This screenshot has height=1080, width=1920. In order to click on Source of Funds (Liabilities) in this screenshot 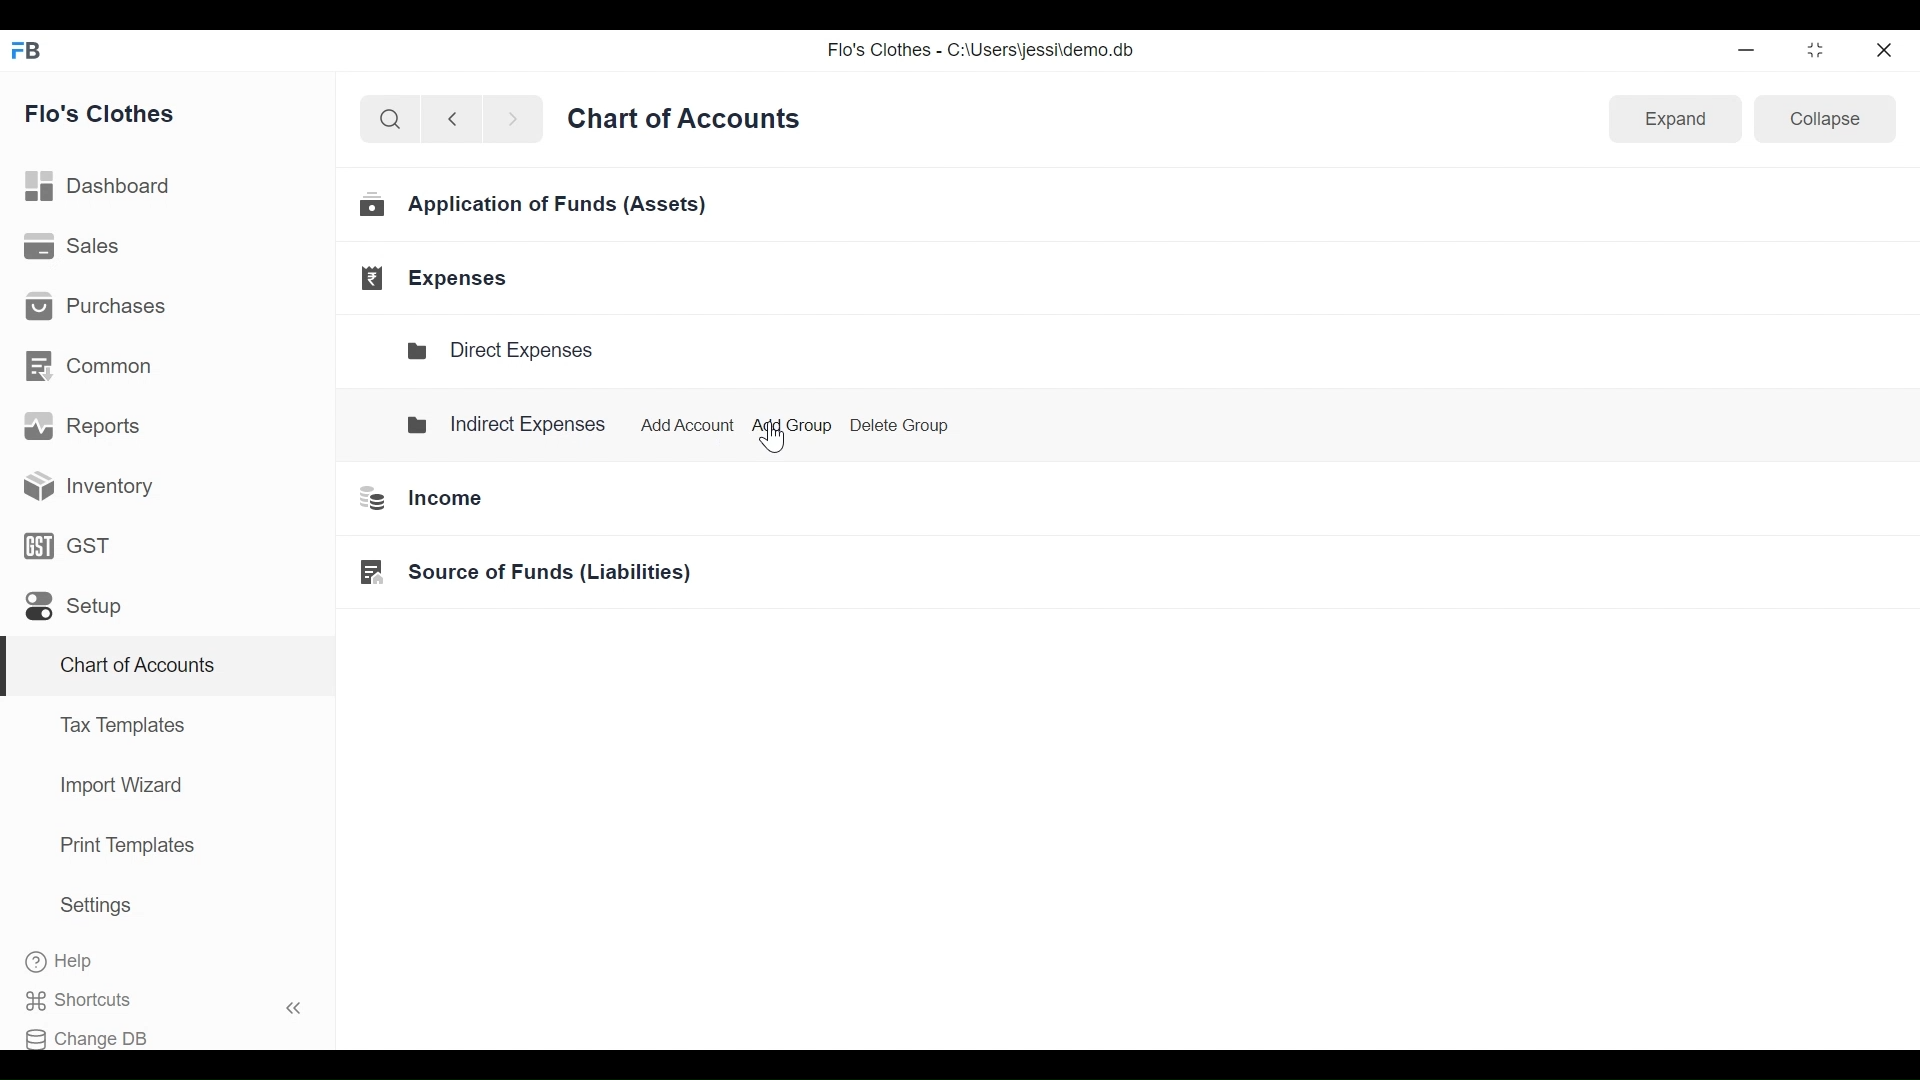, I will do `click(518, 573)`.